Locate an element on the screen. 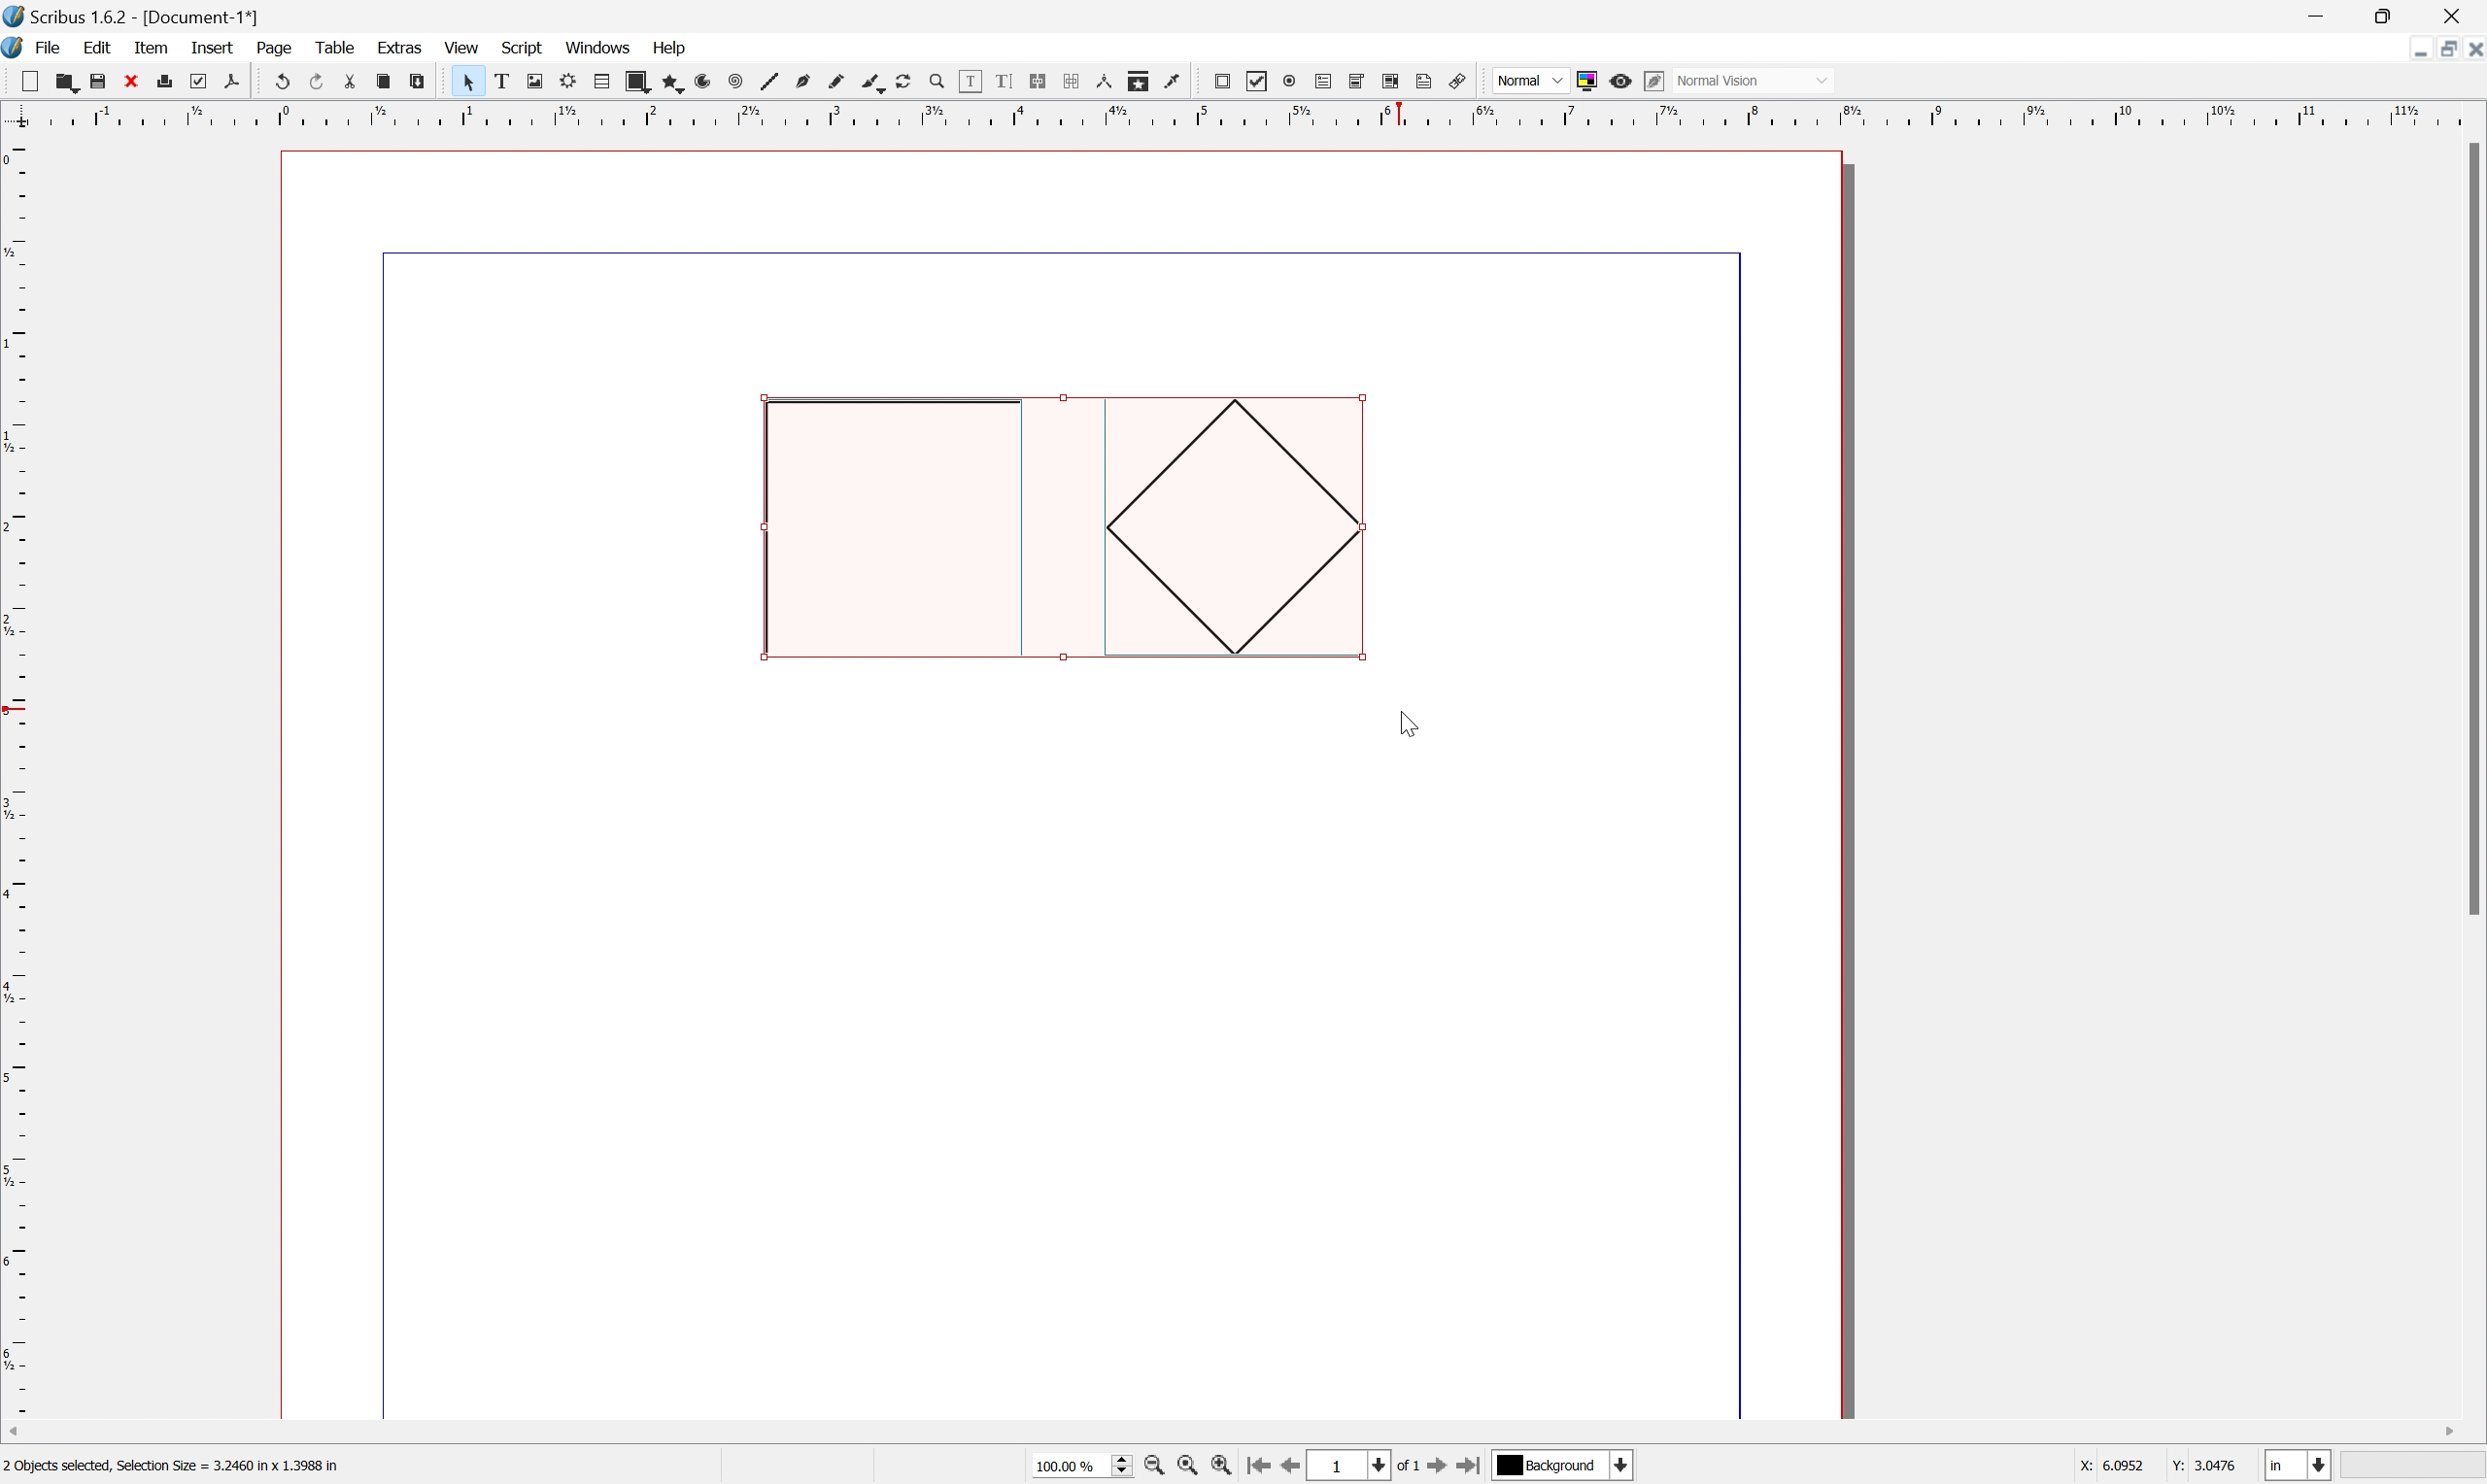 The image size is (2487, 1484). paste is located at coordinates (415, 82).